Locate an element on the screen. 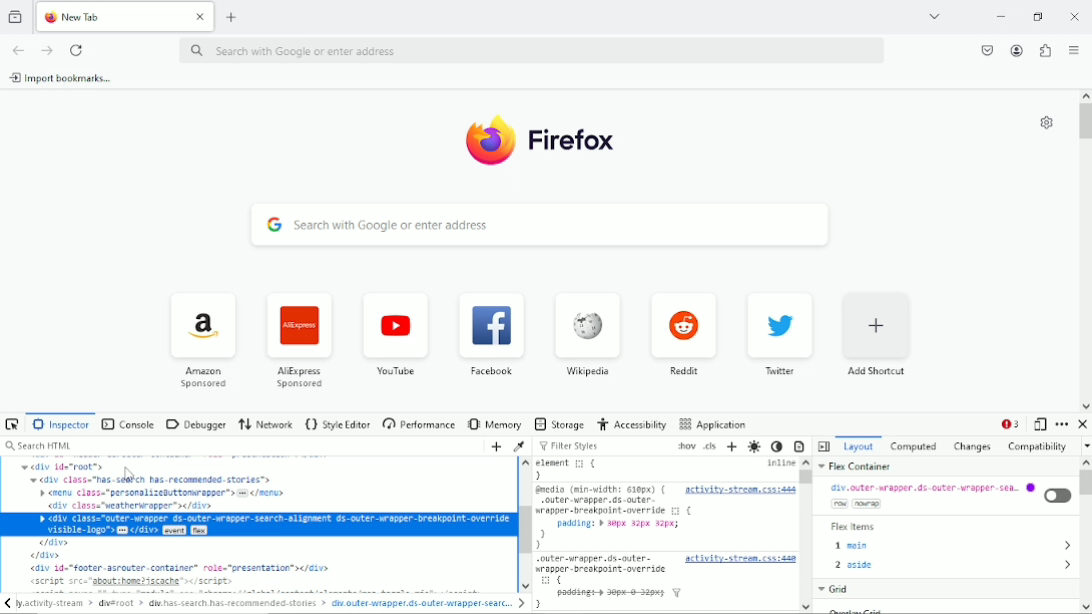 The height and width of the screenshot is (614, 1092). Responsive design mode is located at coordinates (1040, 424).